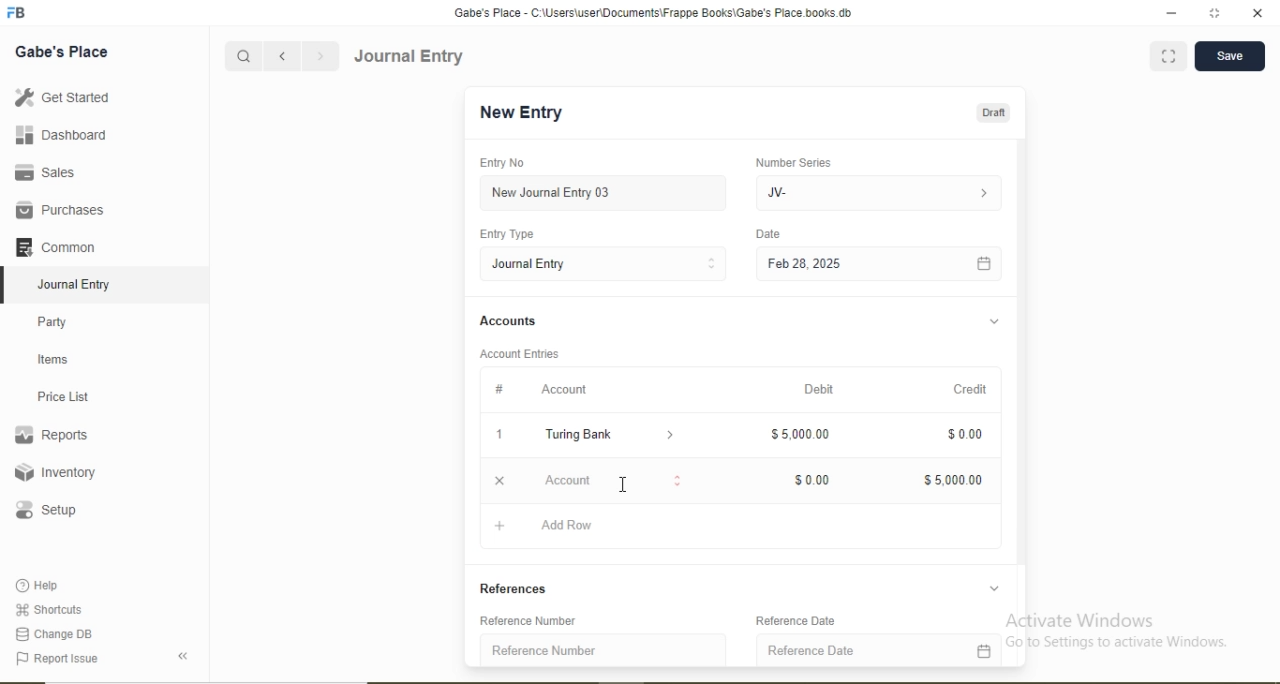 This screenshot has width=1280, height=684. Describe the element at coordinates (520, 113) in the screenshot. I see `New Entry` at that location.